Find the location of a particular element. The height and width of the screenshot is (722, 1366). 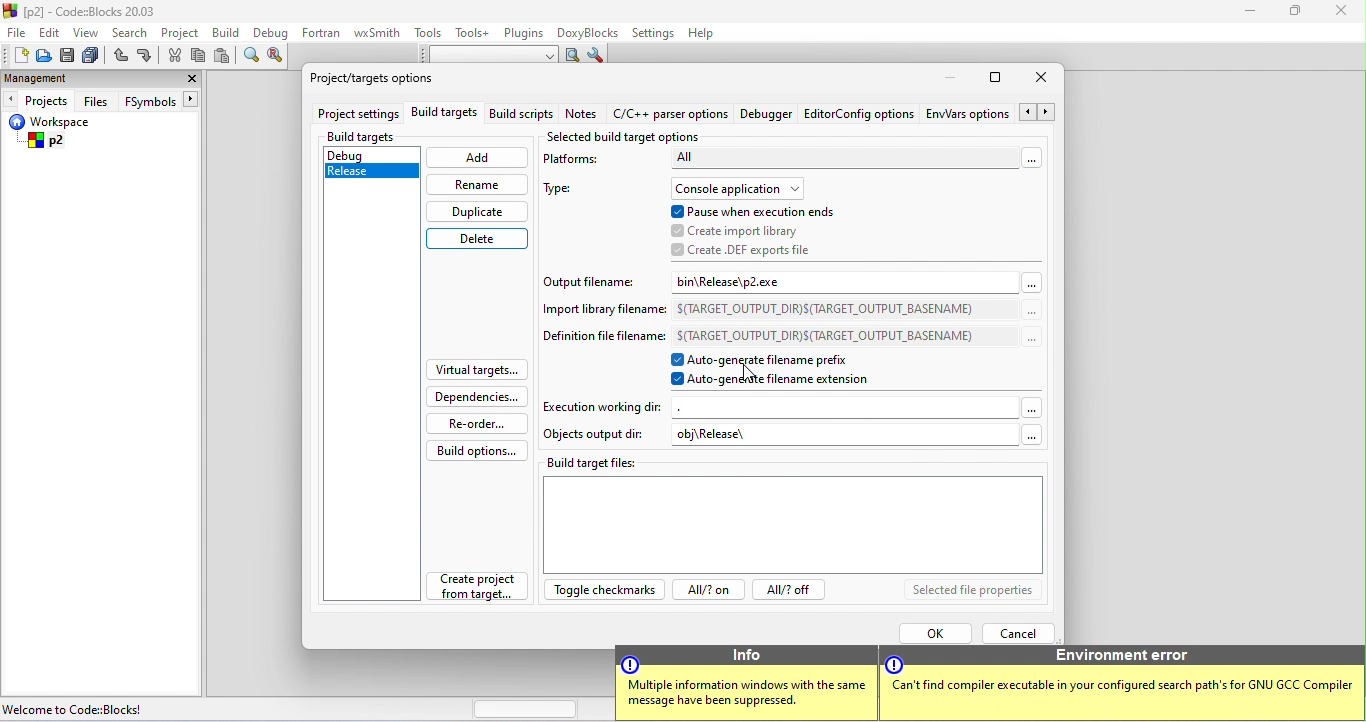

create import library is located at coordinates (738, 229).